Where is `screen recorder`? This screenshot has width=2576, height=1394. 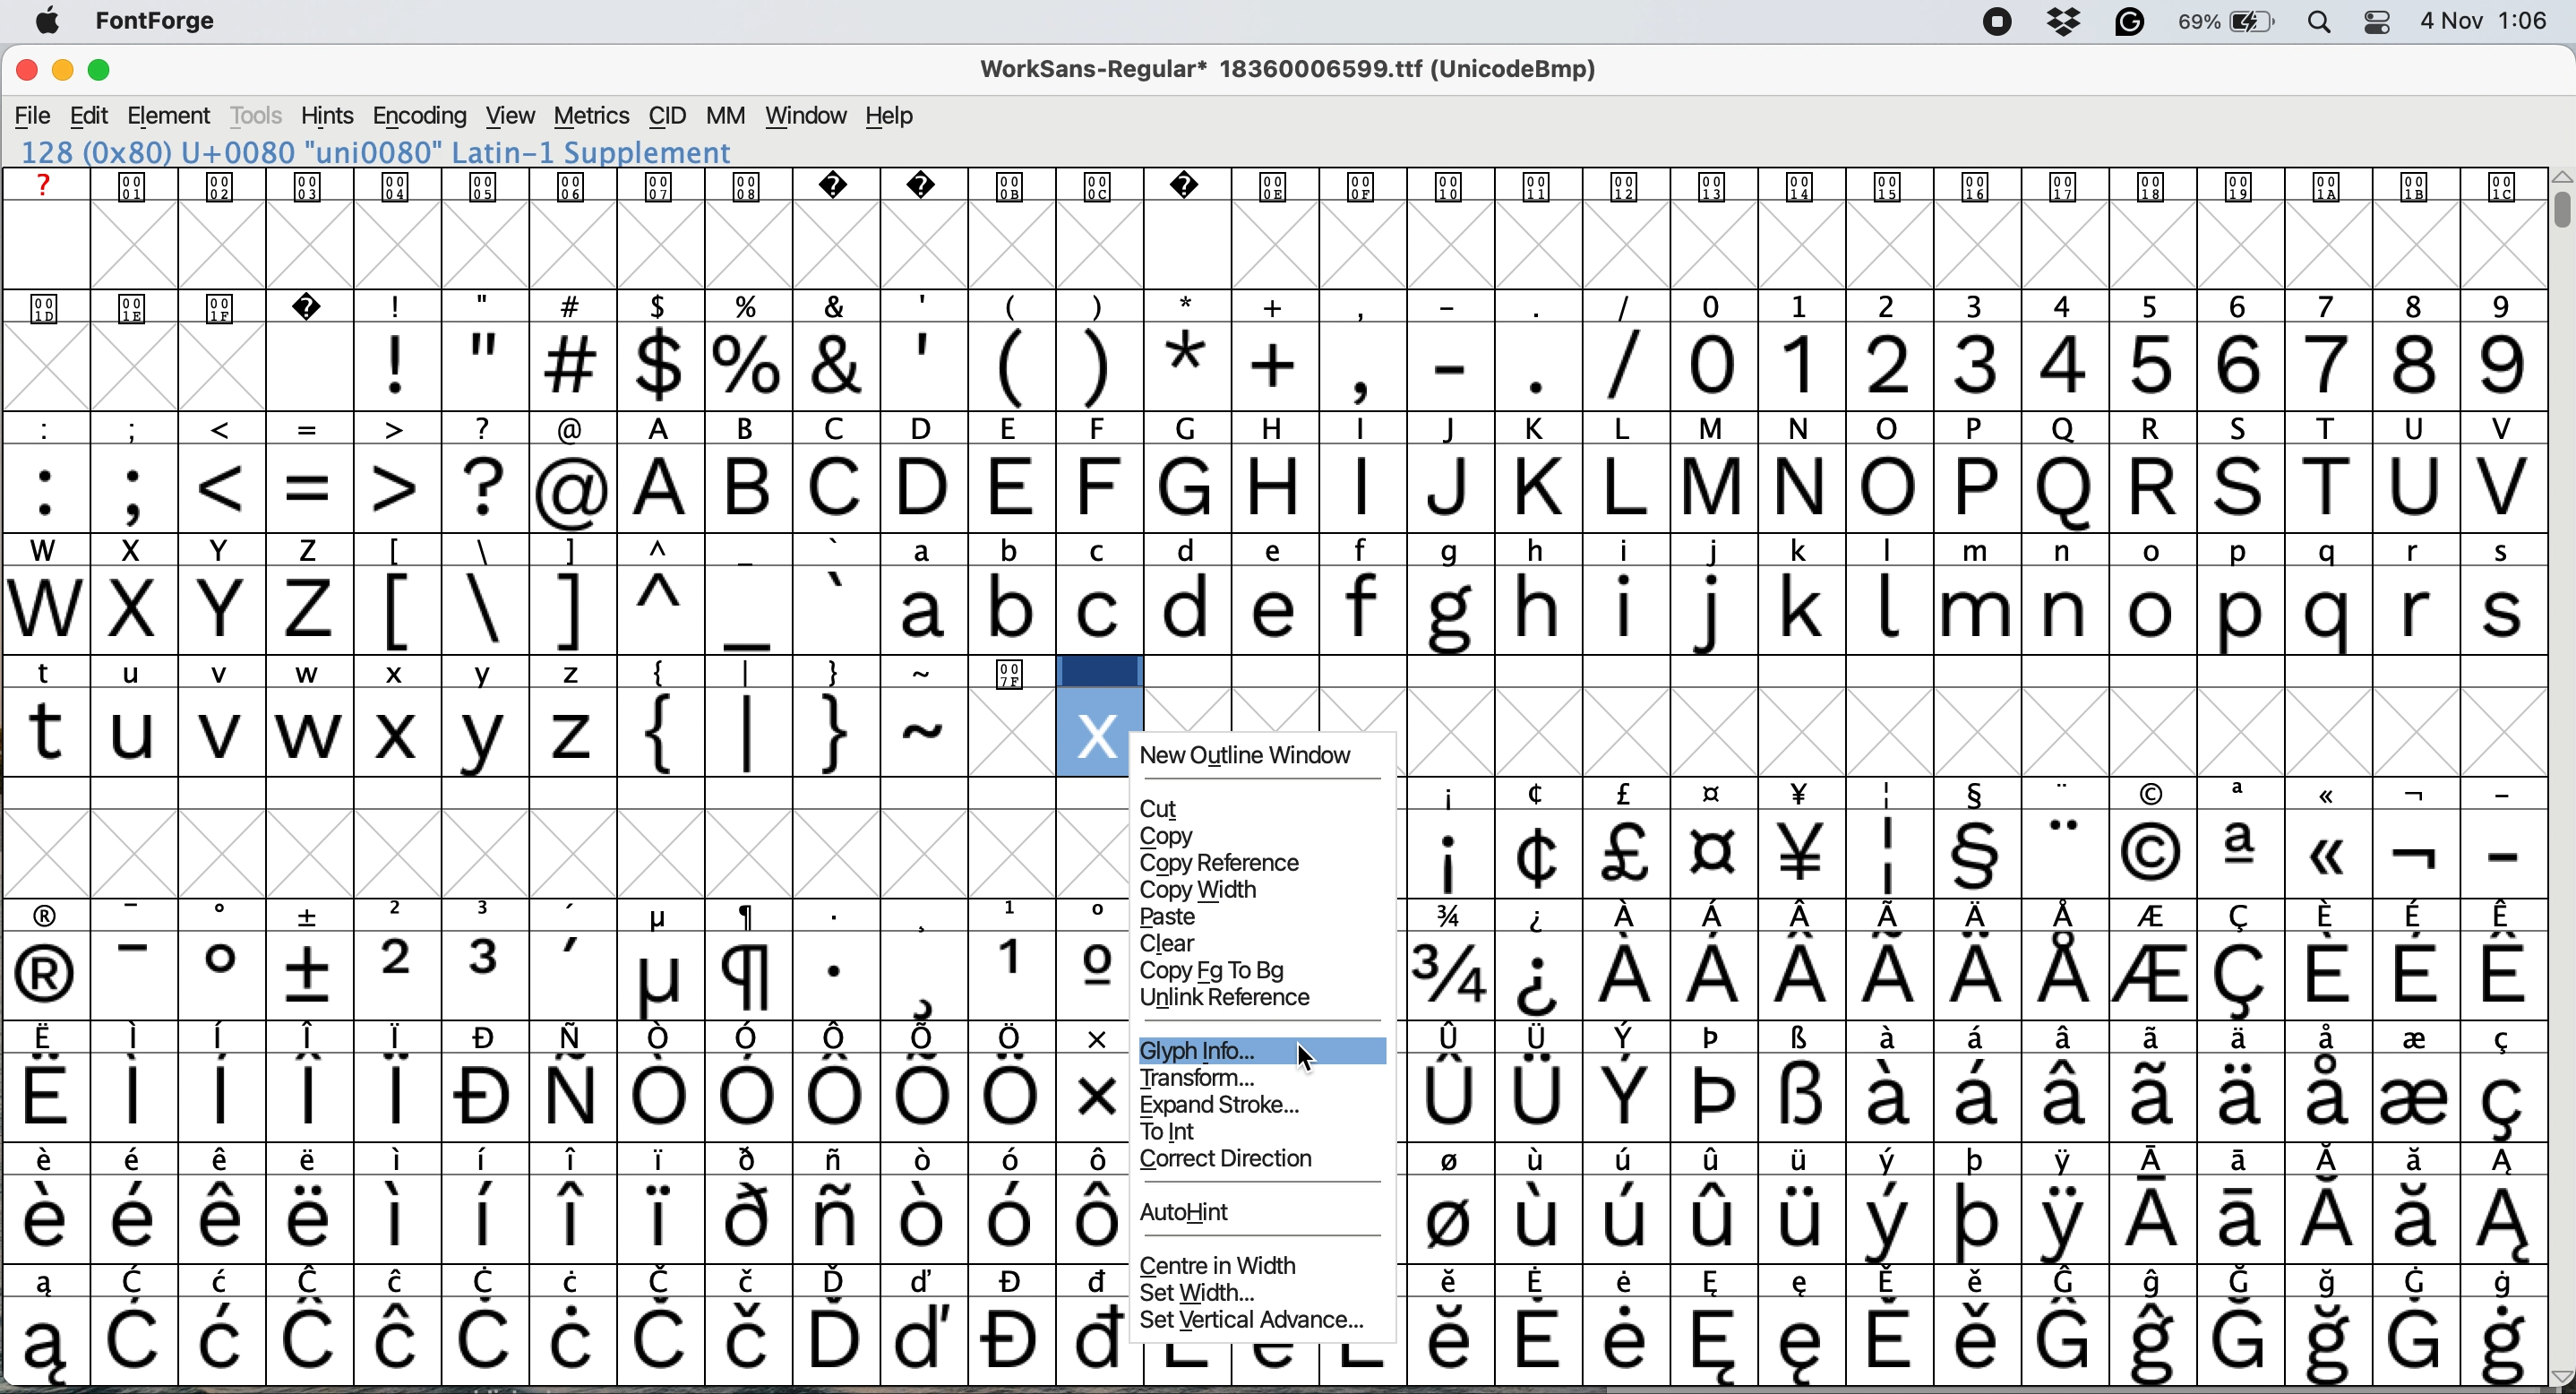 screen recorder is located at coordinates (1990, 23).